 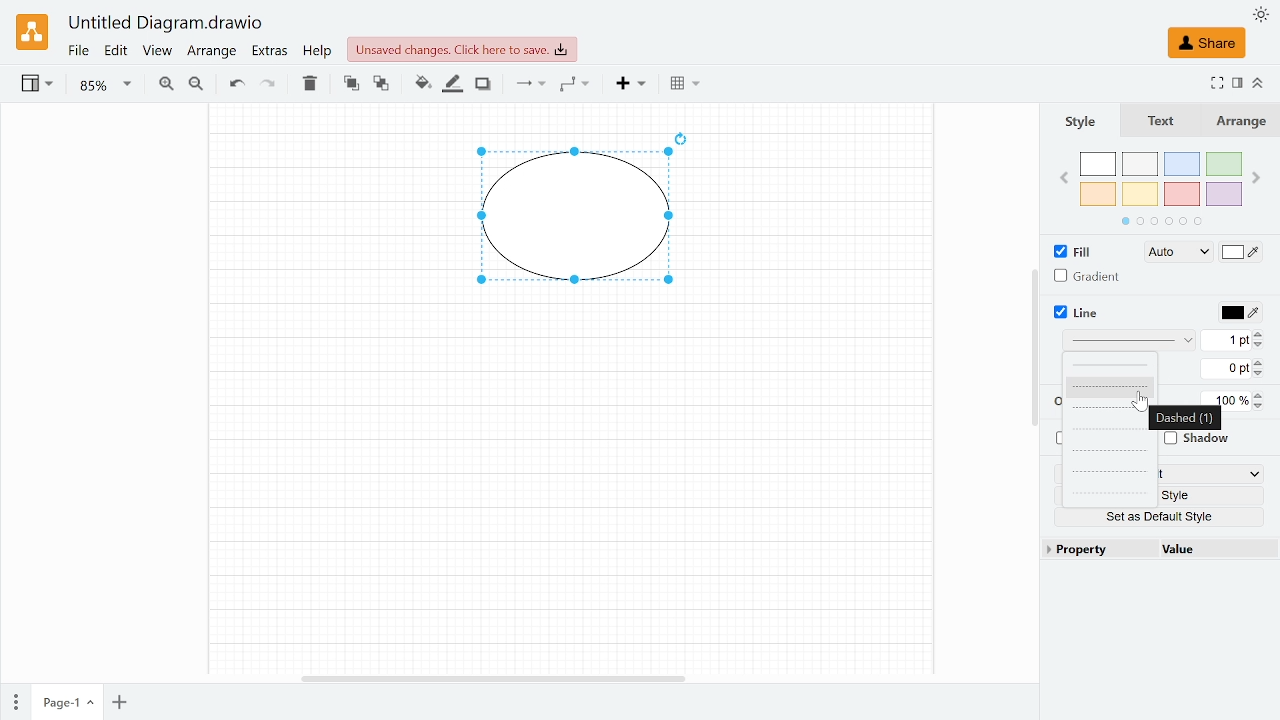 I want to click on Shadow, so click(x=485, y=83).